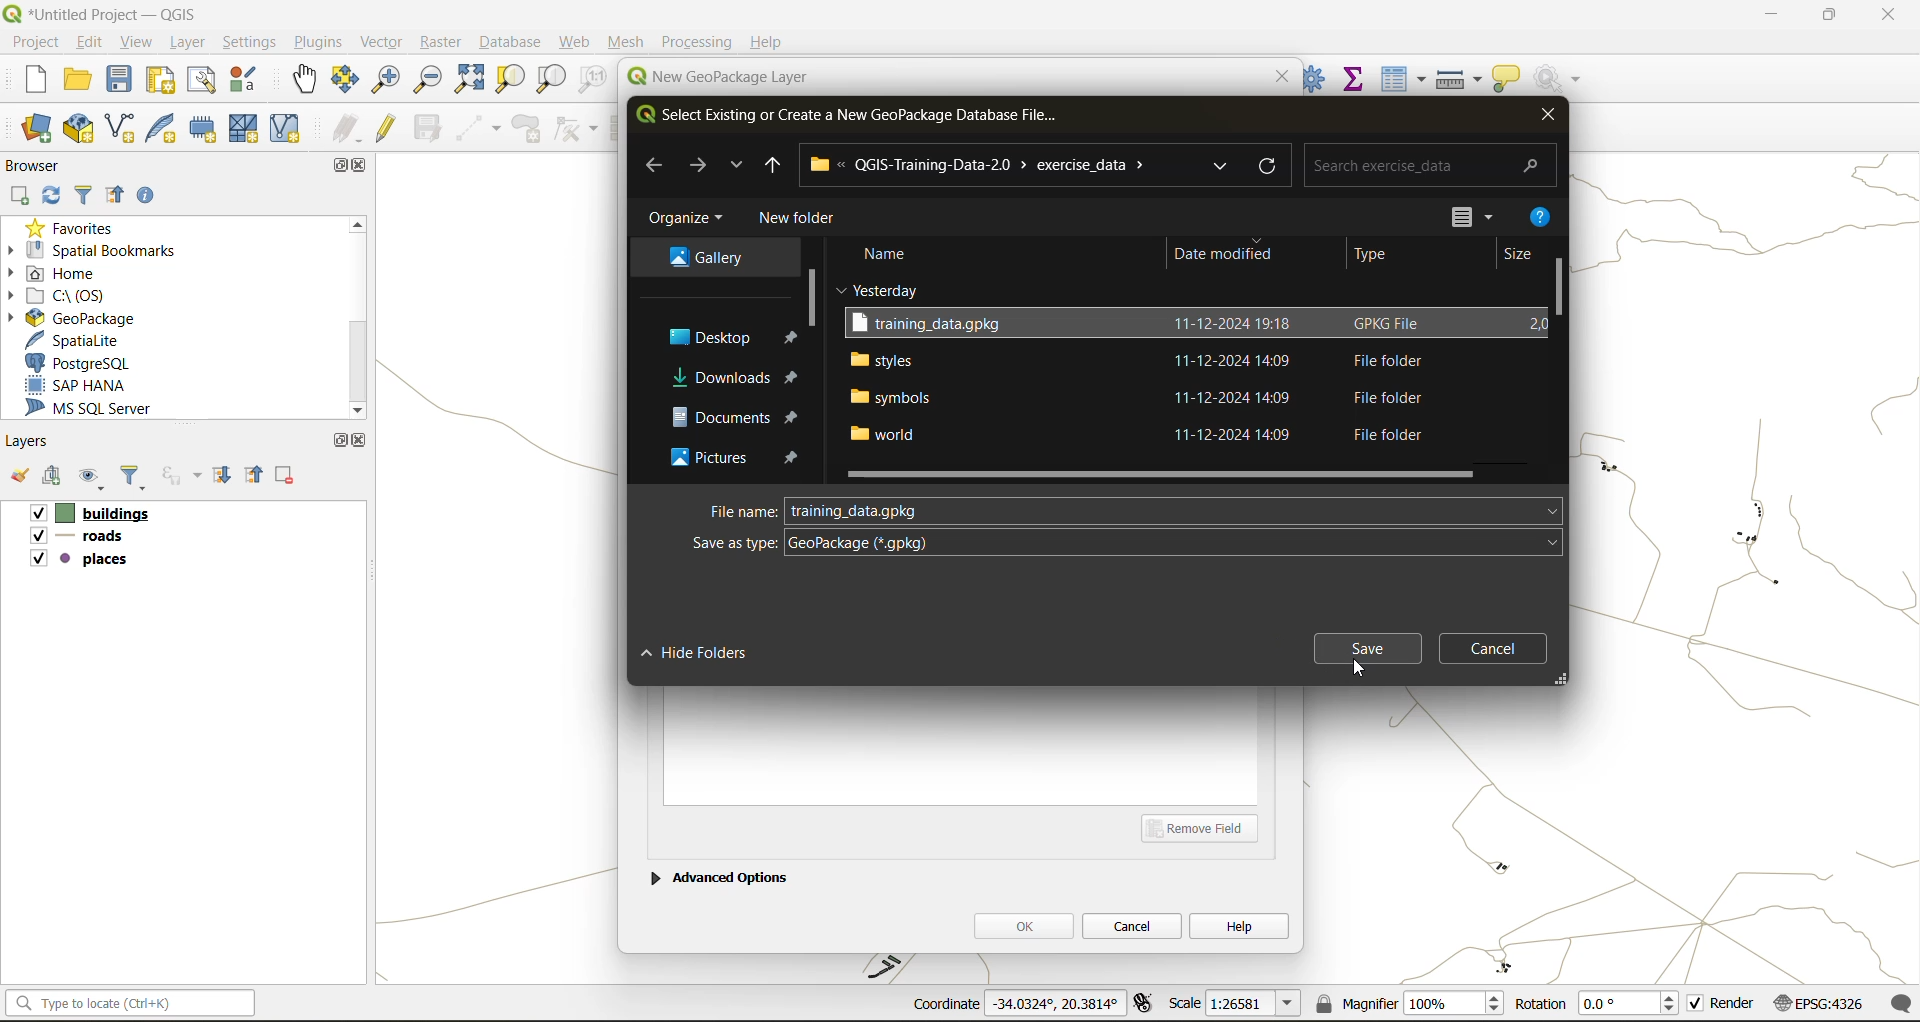  What do you see at coordinates (360, 440) in the screenshot?
I see `close` at bounding box center [360, 440].